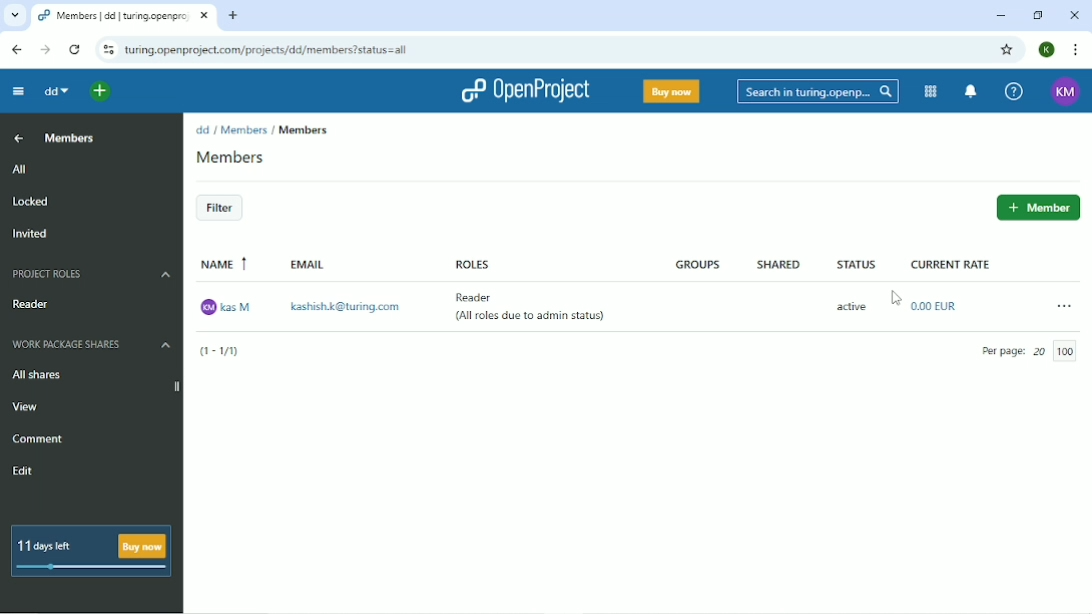 Image resolution: width=1092 pixels, height=614 pixels. What do you see at coordinates (31, 235) in the screenshot?
I see `Invited` at bounding box center [31, 235].